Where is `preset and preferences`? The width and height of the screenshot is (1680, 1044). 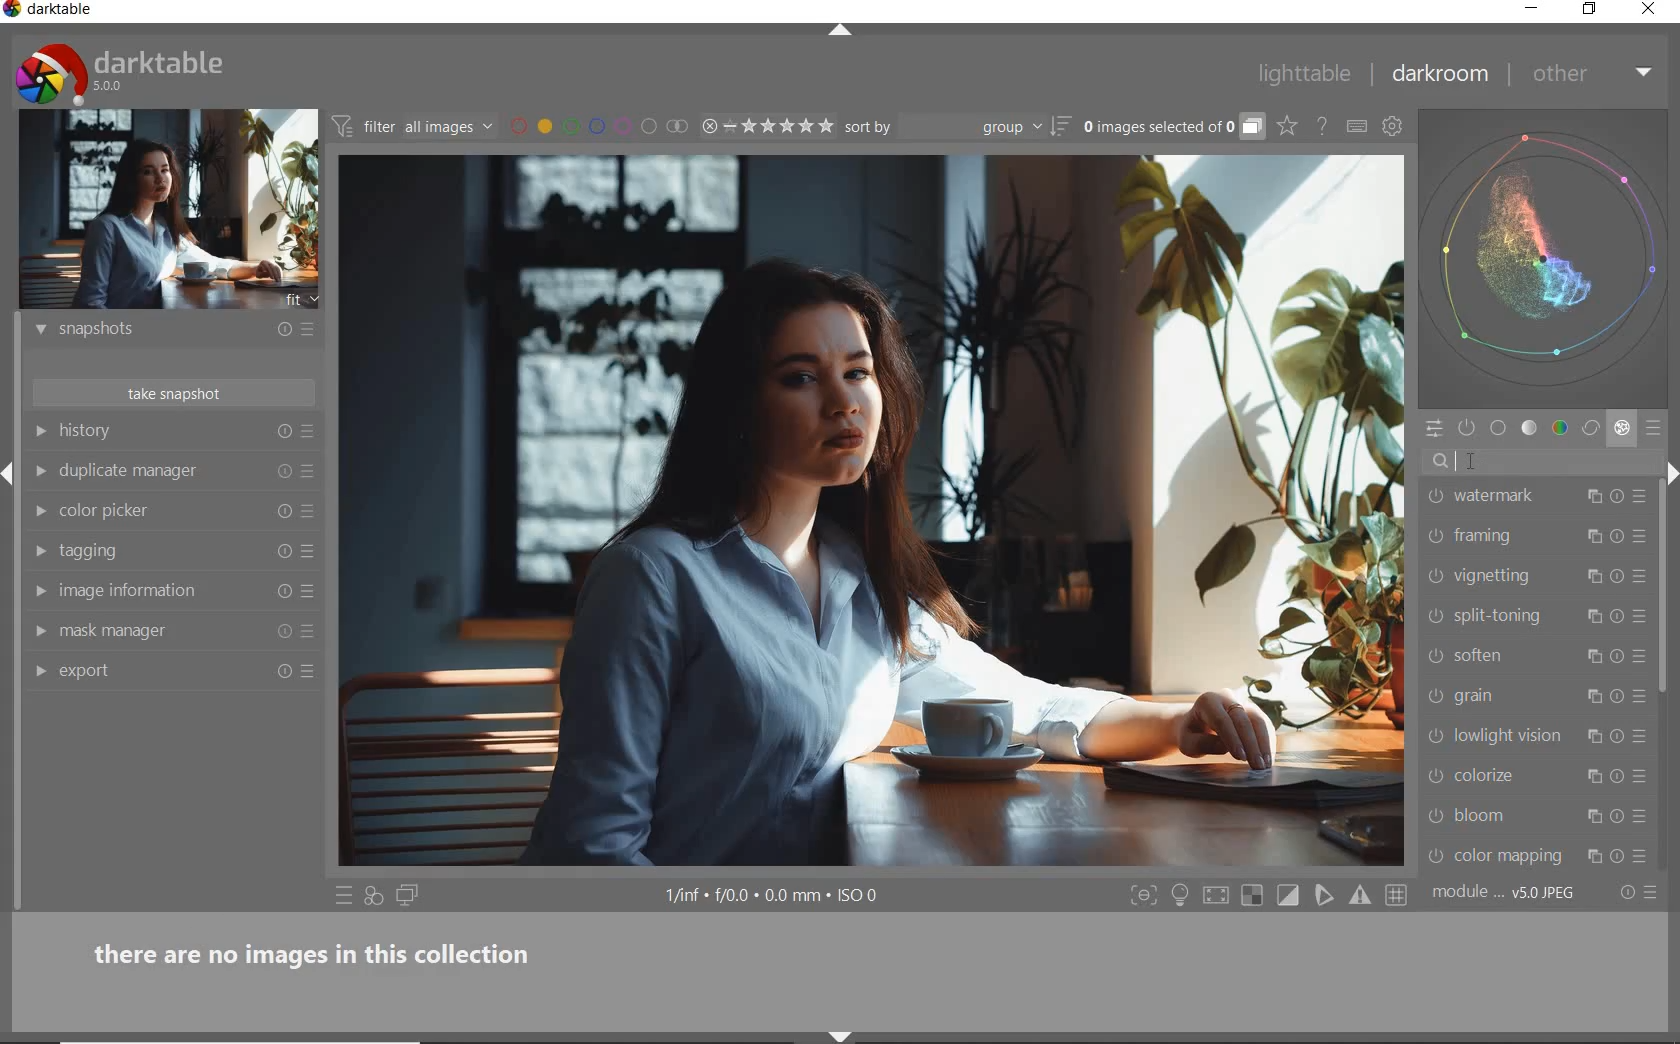 preset and preferences is located at coordinates (311, 671).